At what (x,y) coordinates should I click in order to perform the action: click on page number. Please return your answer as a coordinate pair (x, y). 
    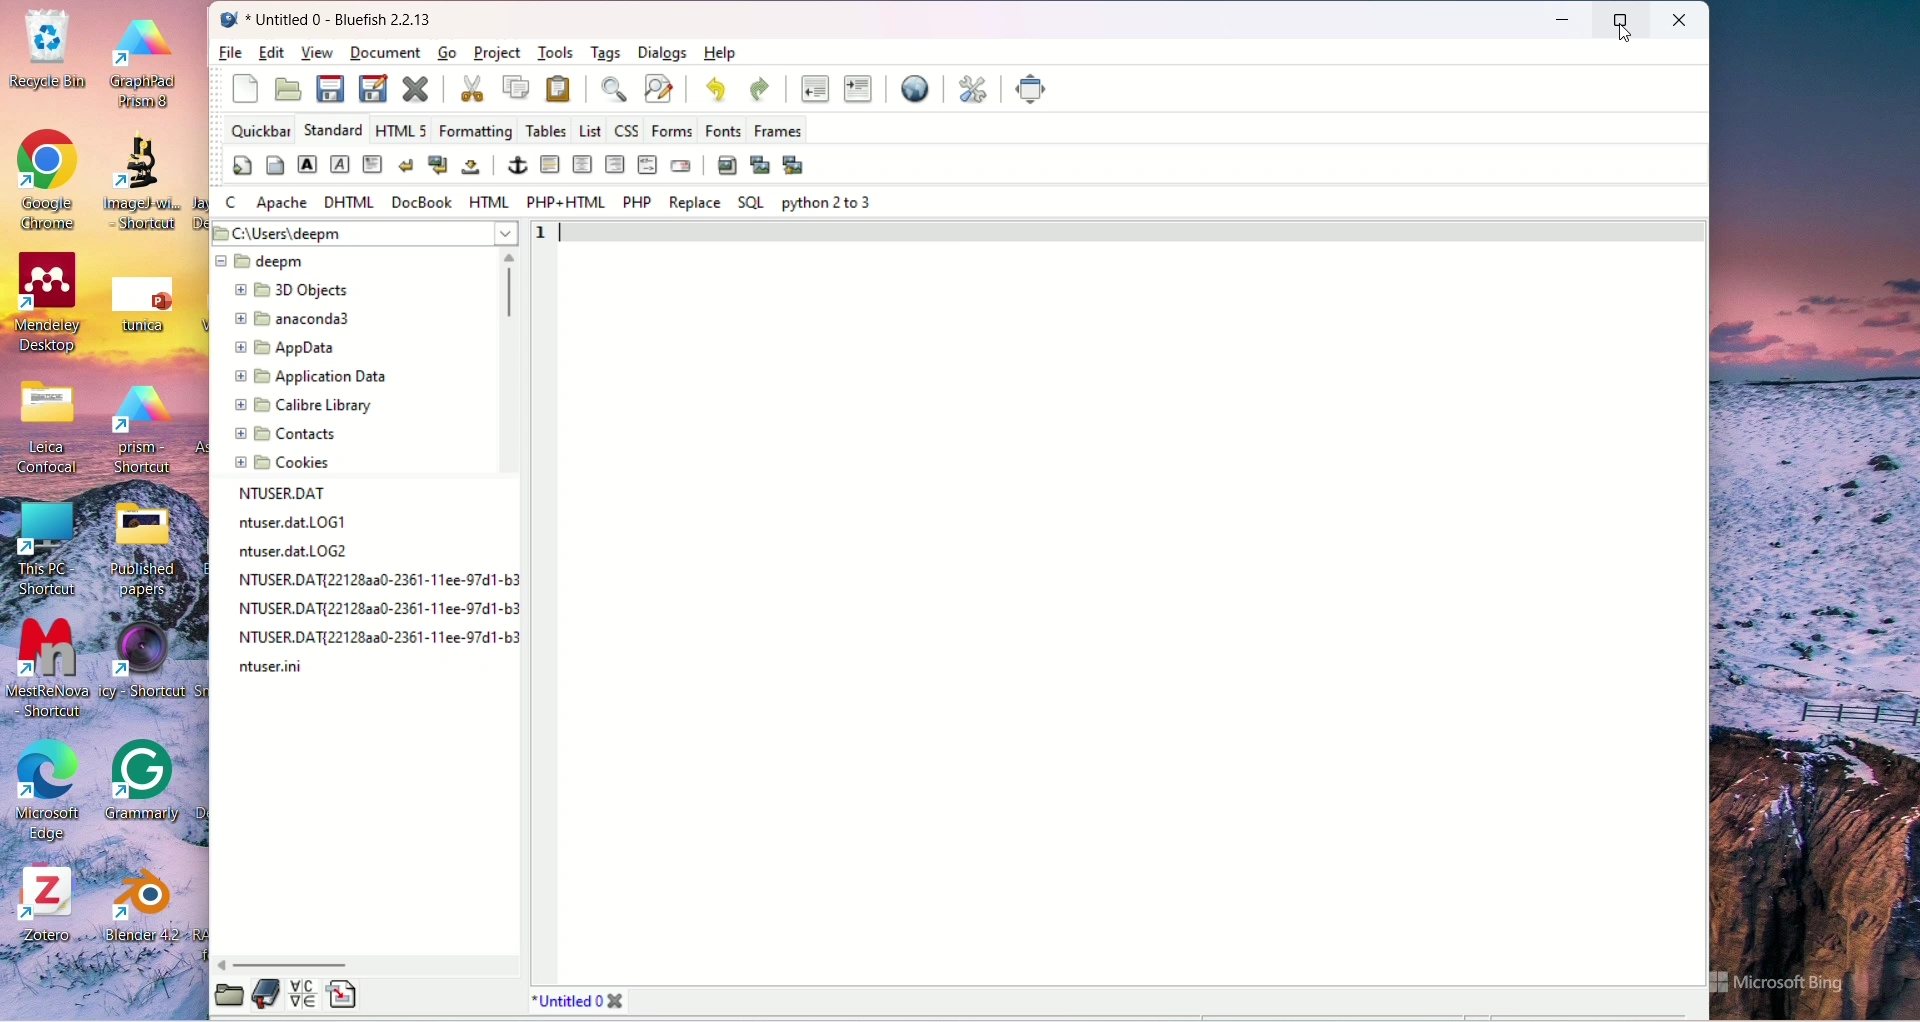
    Looking at the image, I should click on (543, 233).